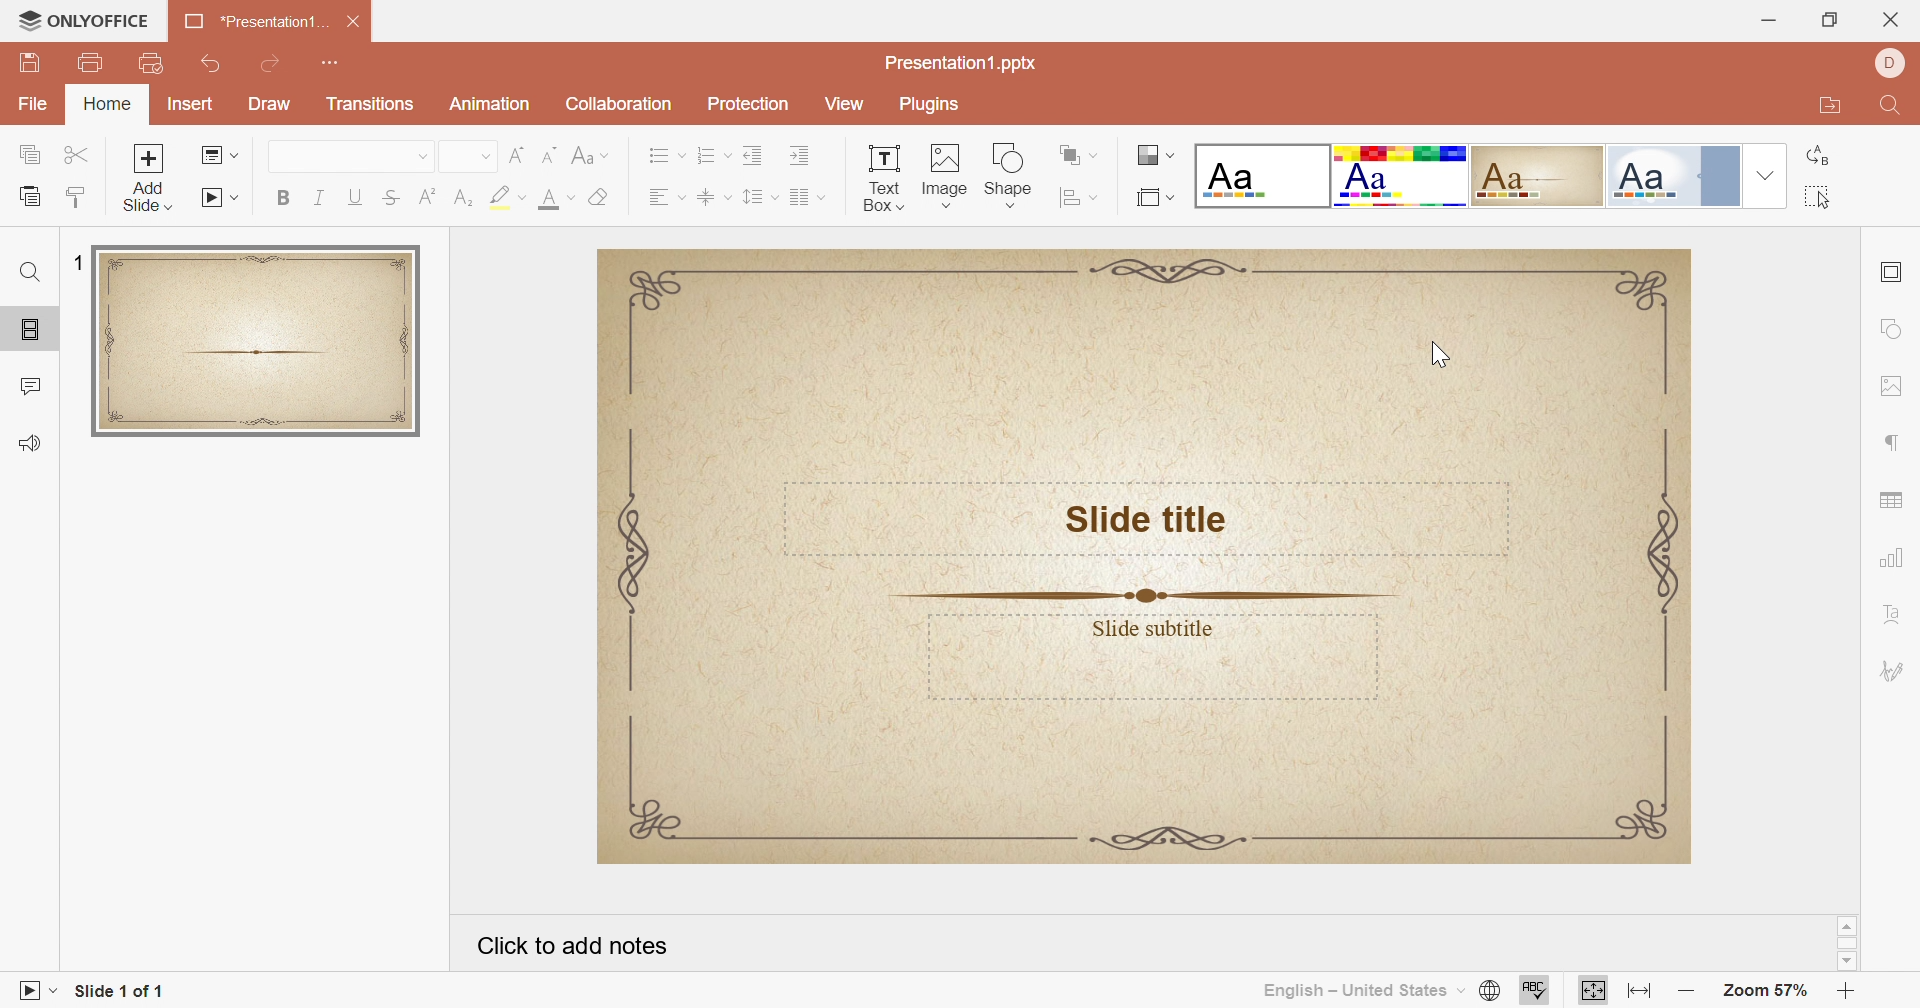 Image resolution: width=1920 pixels, height=1008 pixels. What do you see at coordinates (318, 200) in the screenshot?
I see `Italic` at bounding box center [318, 200].